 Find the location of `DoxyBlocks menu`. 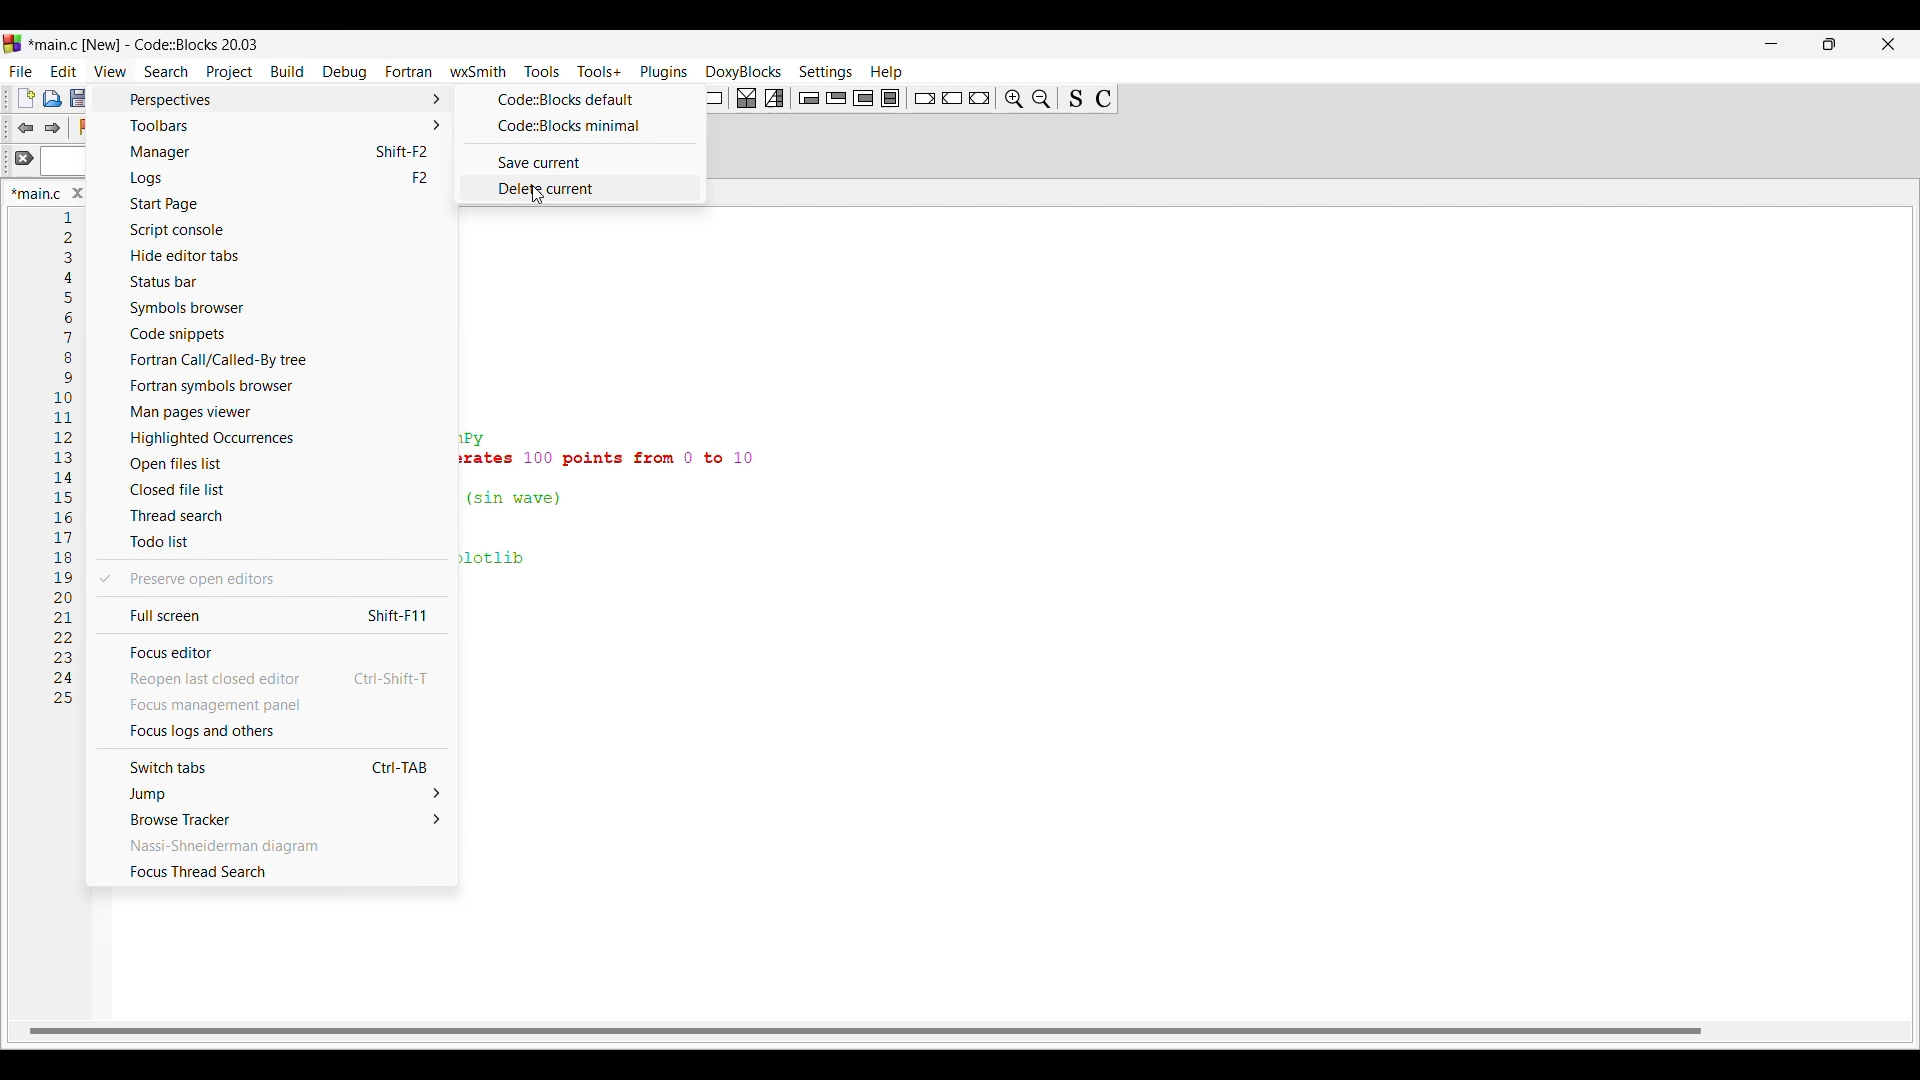

DoxyBlocks menu is located at coordinates (744, 73).